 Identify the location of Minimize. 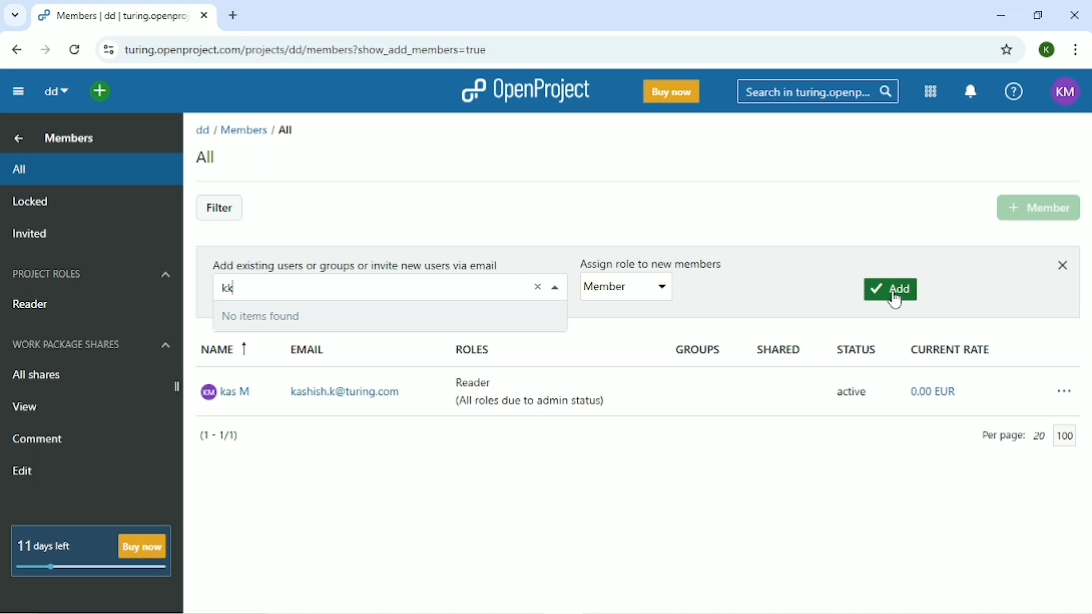
(1000, 15).